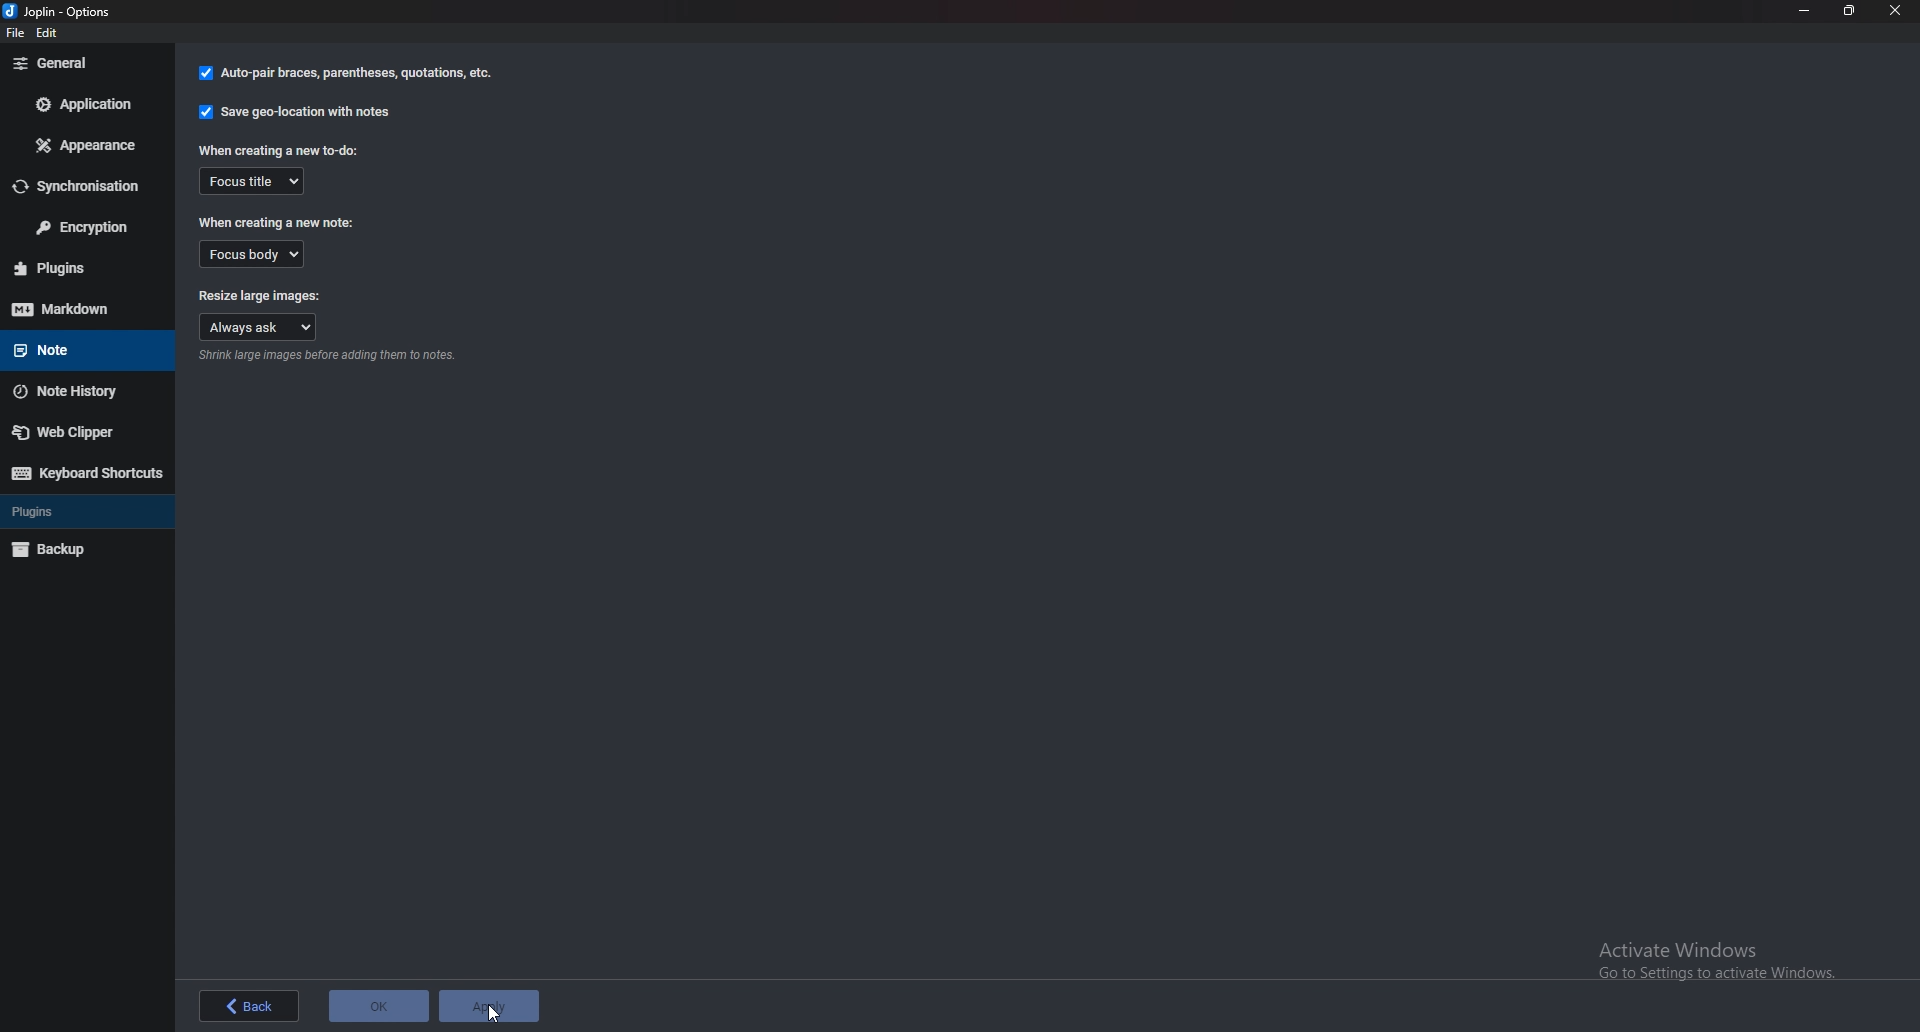 Image resolution: width=1920 pixels, height=1032 pixels. Describe the element at coordinates (56, 34) in the screenshot. I see `edit` at that location.